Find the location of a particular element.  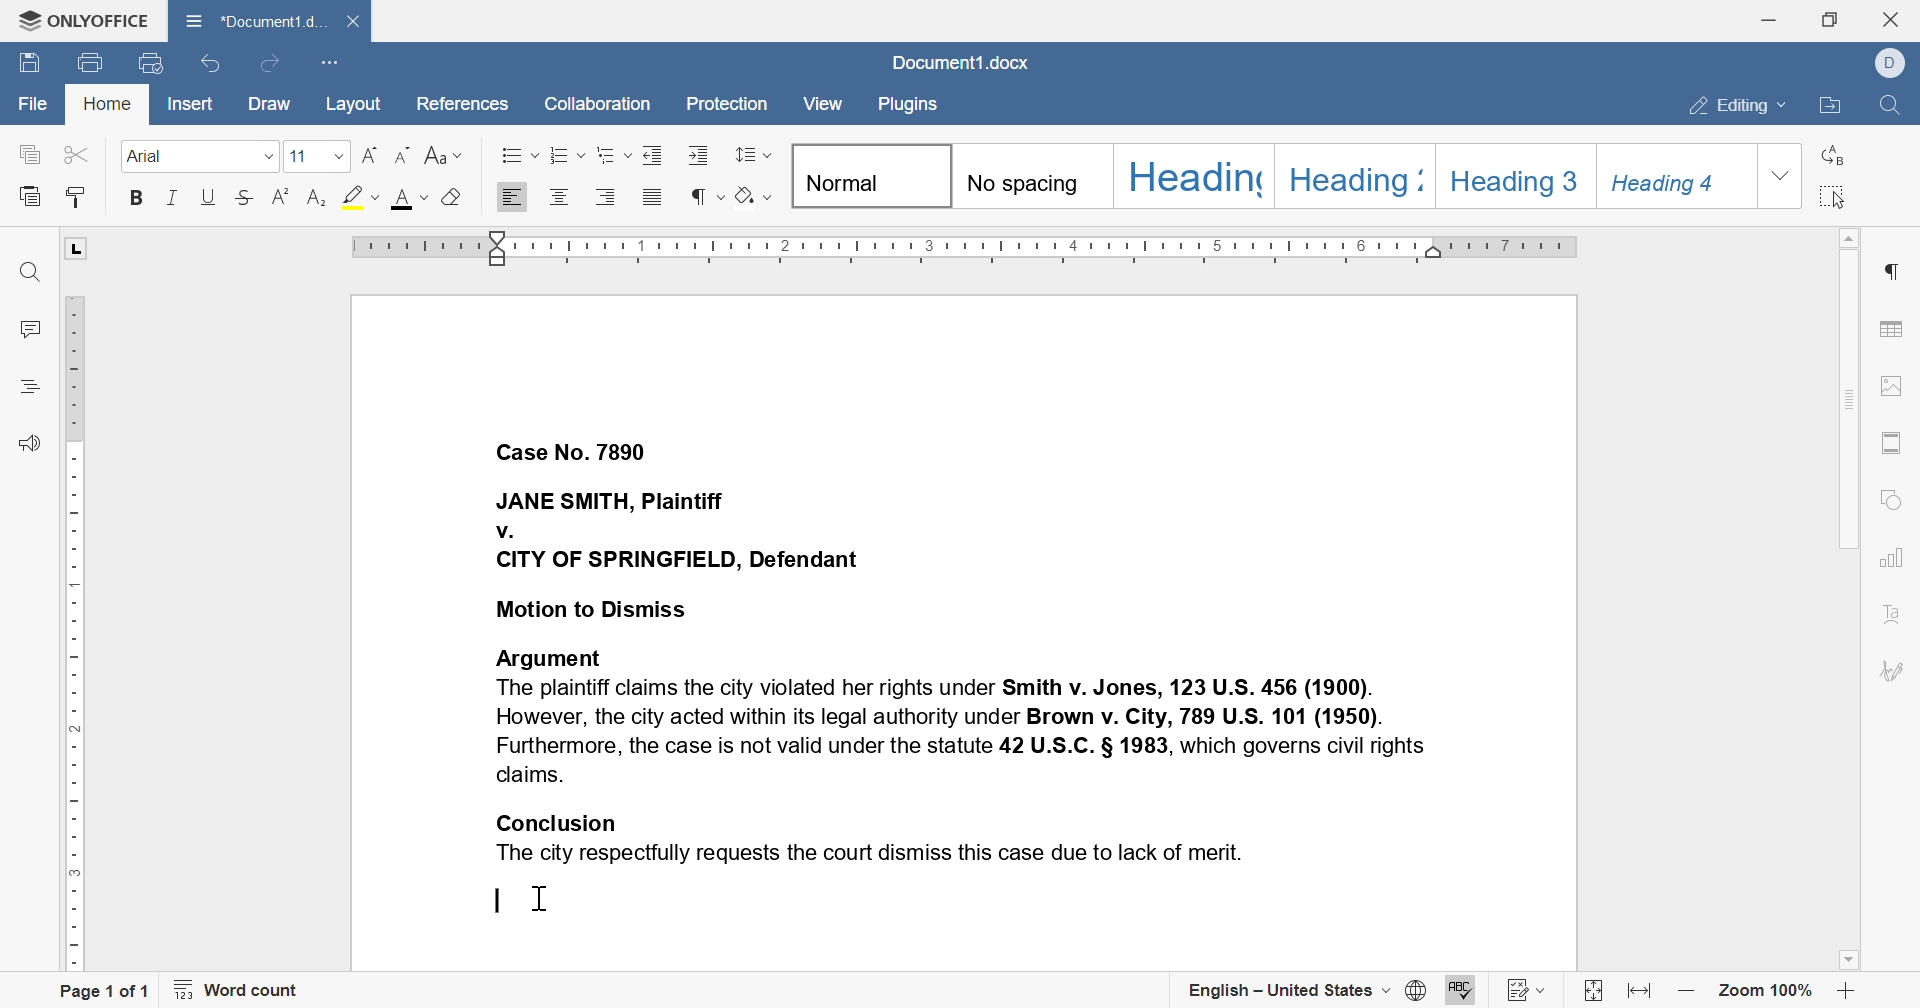

spell checking is located at coordinates (1462, 991).